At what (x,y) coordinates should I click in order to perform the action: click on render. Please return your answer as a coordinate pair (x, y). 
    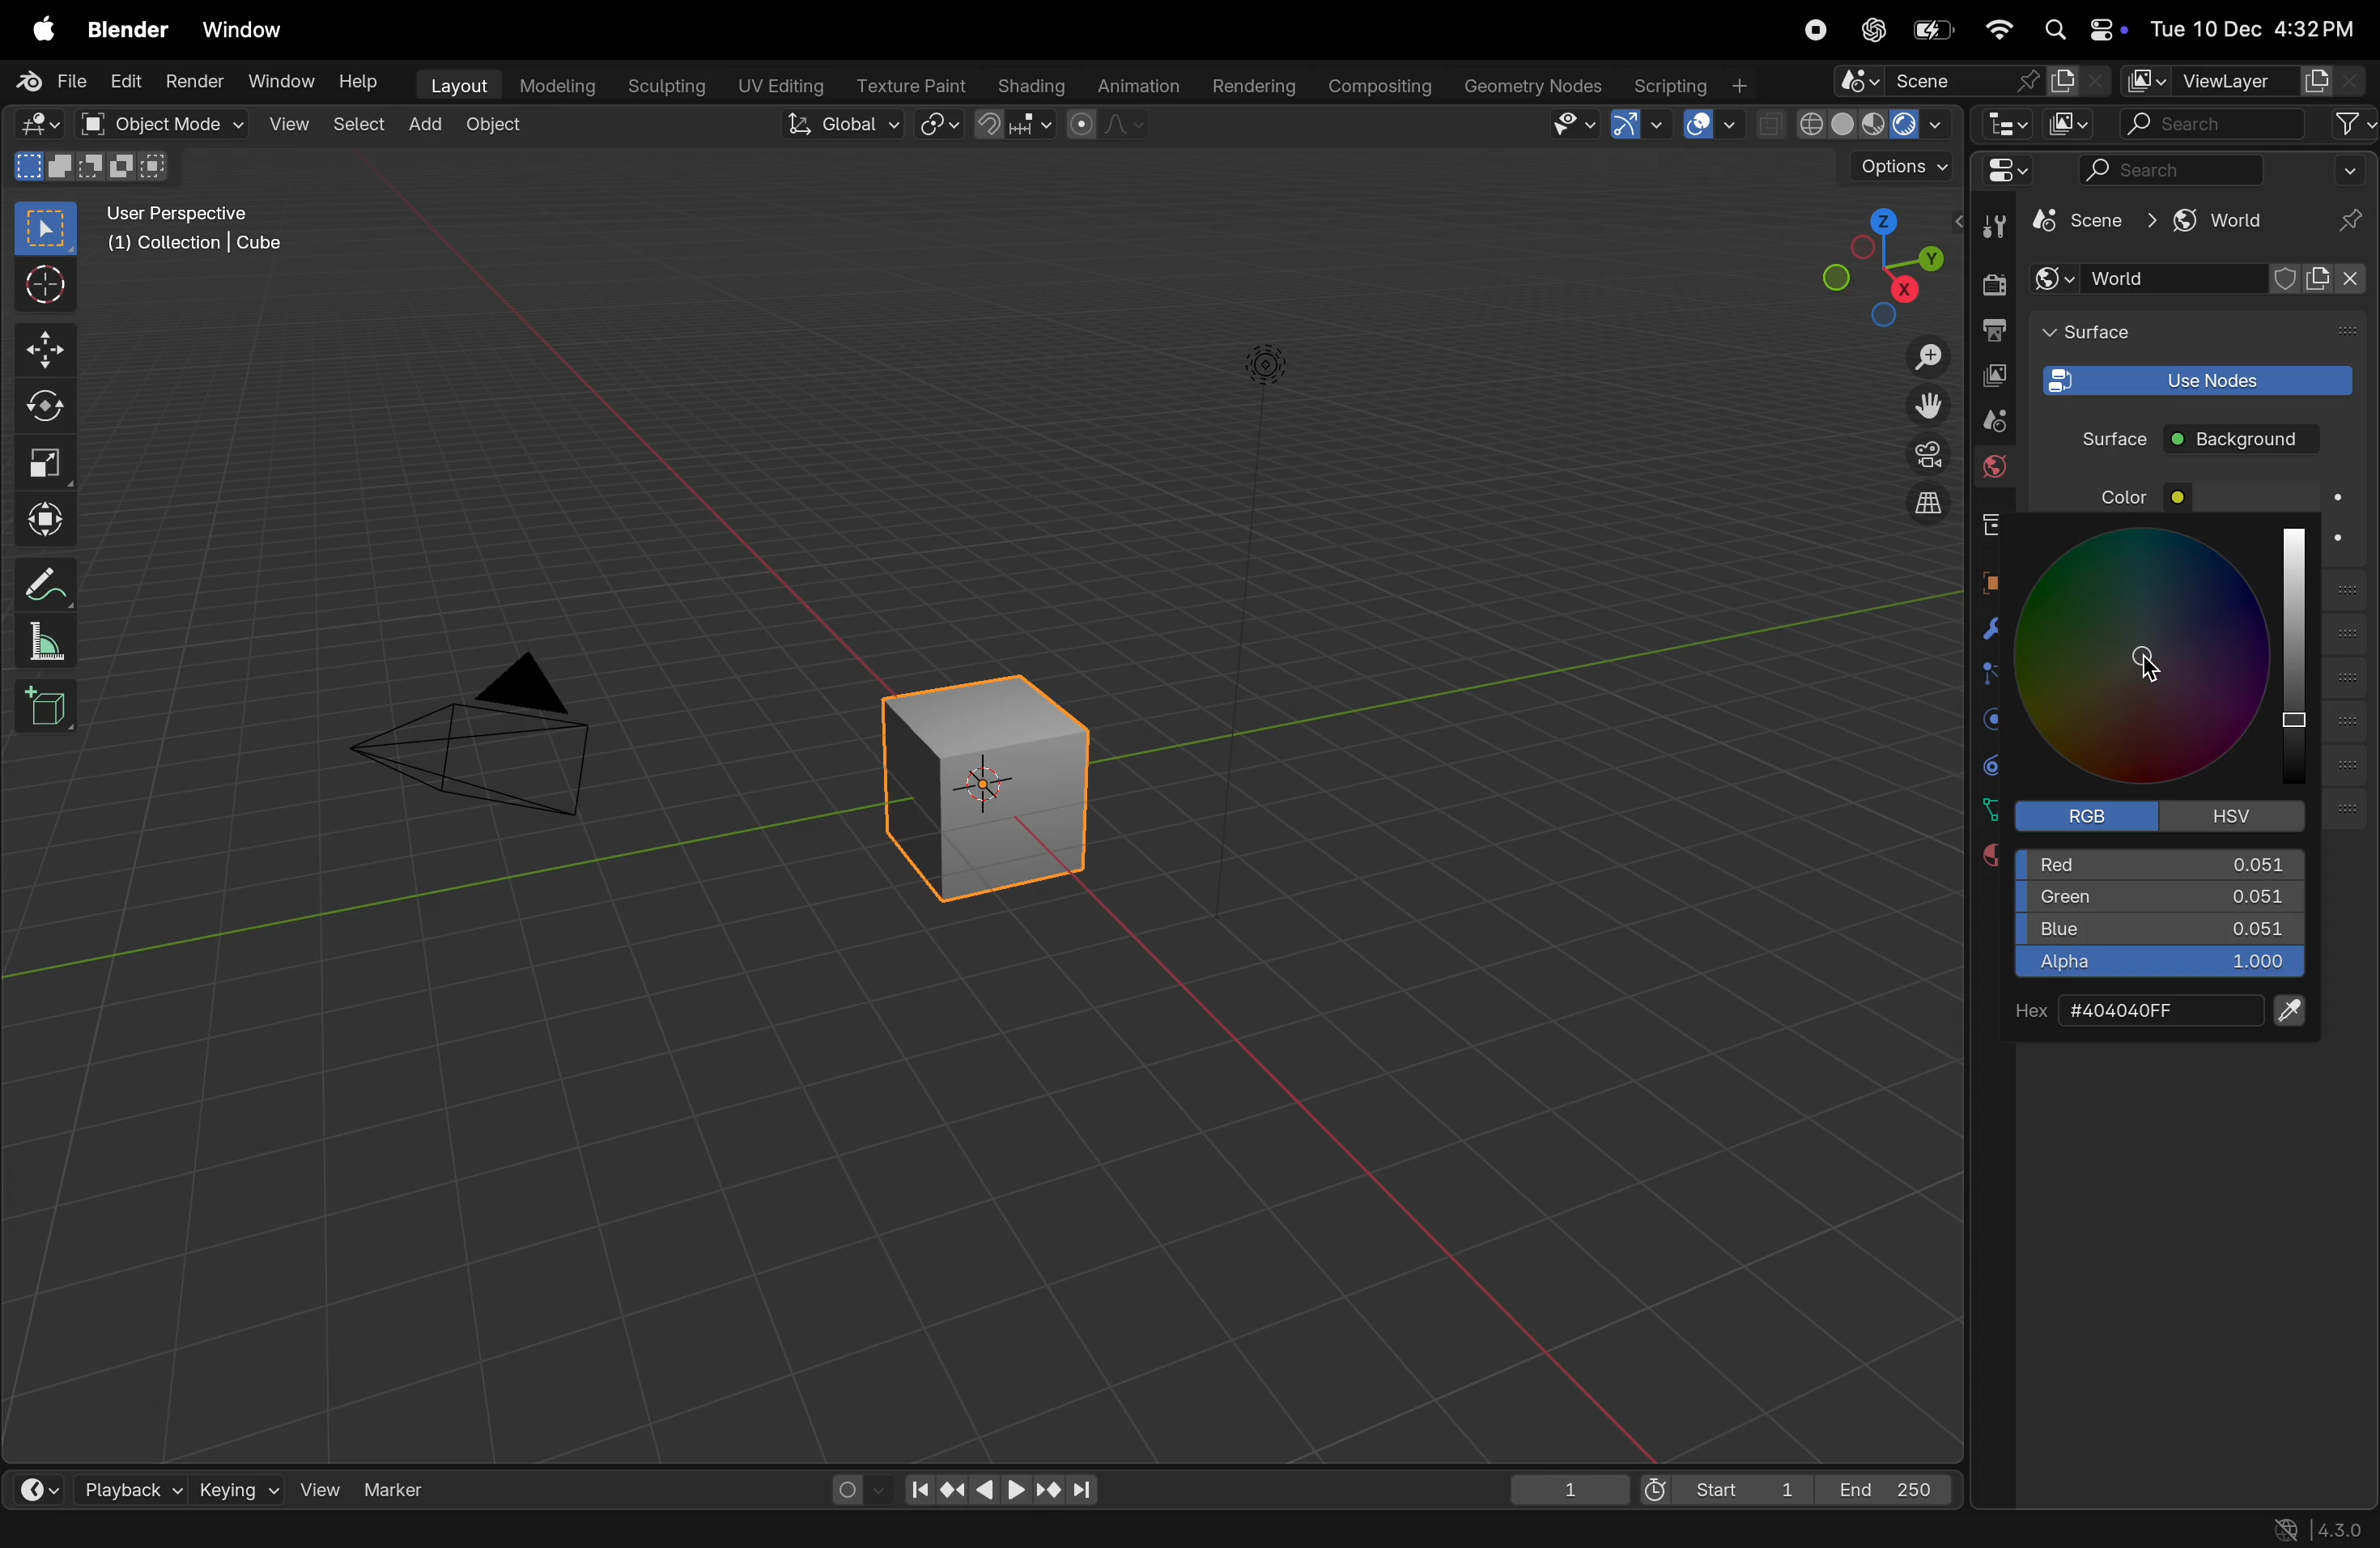
    Looking at the image, I should click on (1992, 284).